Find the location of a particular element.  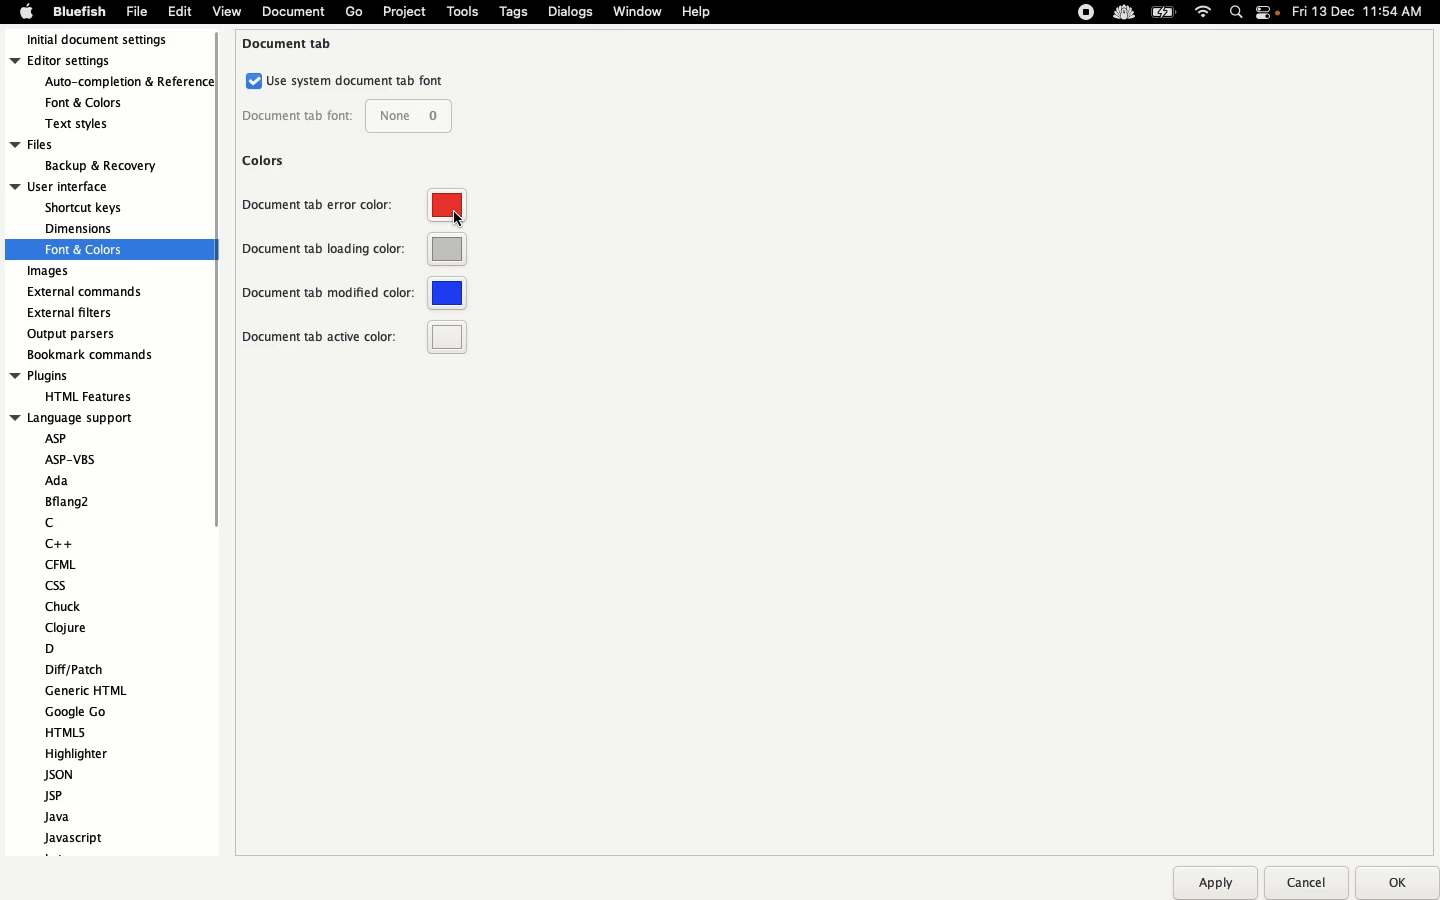

auto-completion & refrences is located at coordinates (131, 83).